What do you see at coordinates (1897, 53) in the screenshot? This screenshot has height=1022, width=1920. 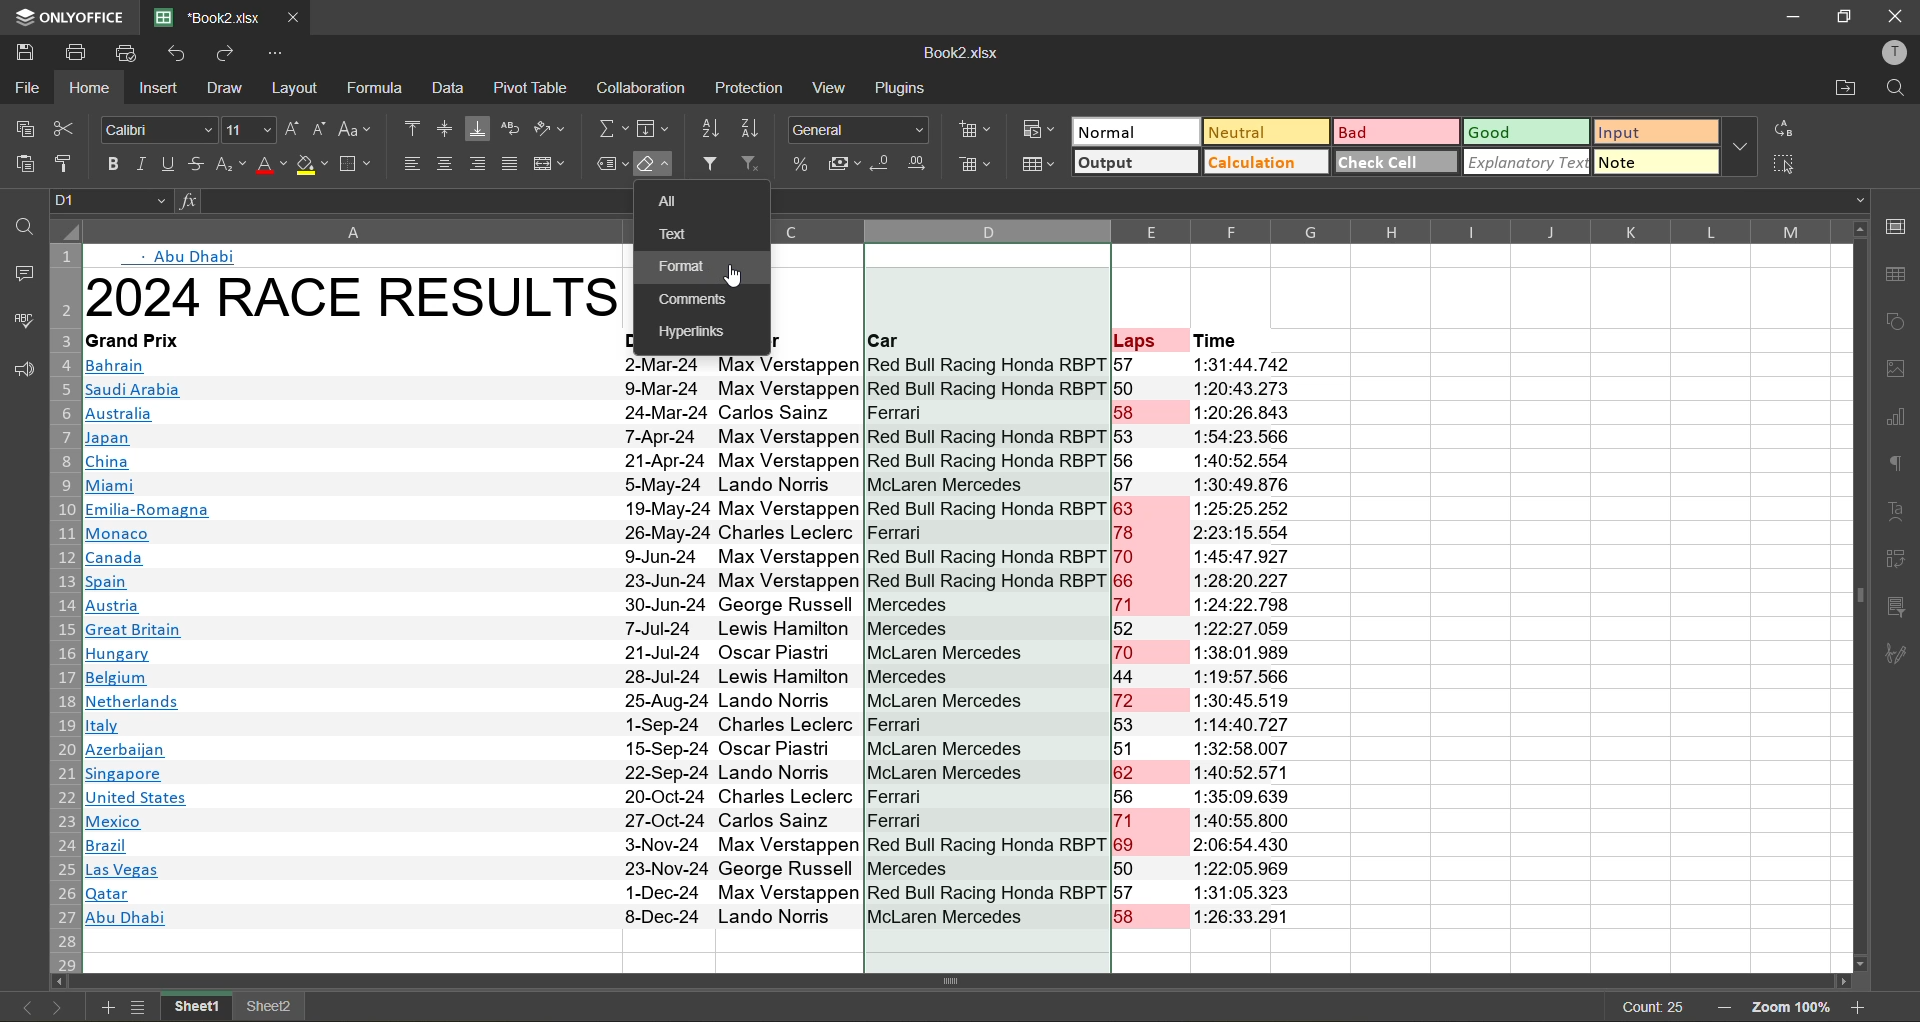 I see `profile` at bounding box center [1897, 53].